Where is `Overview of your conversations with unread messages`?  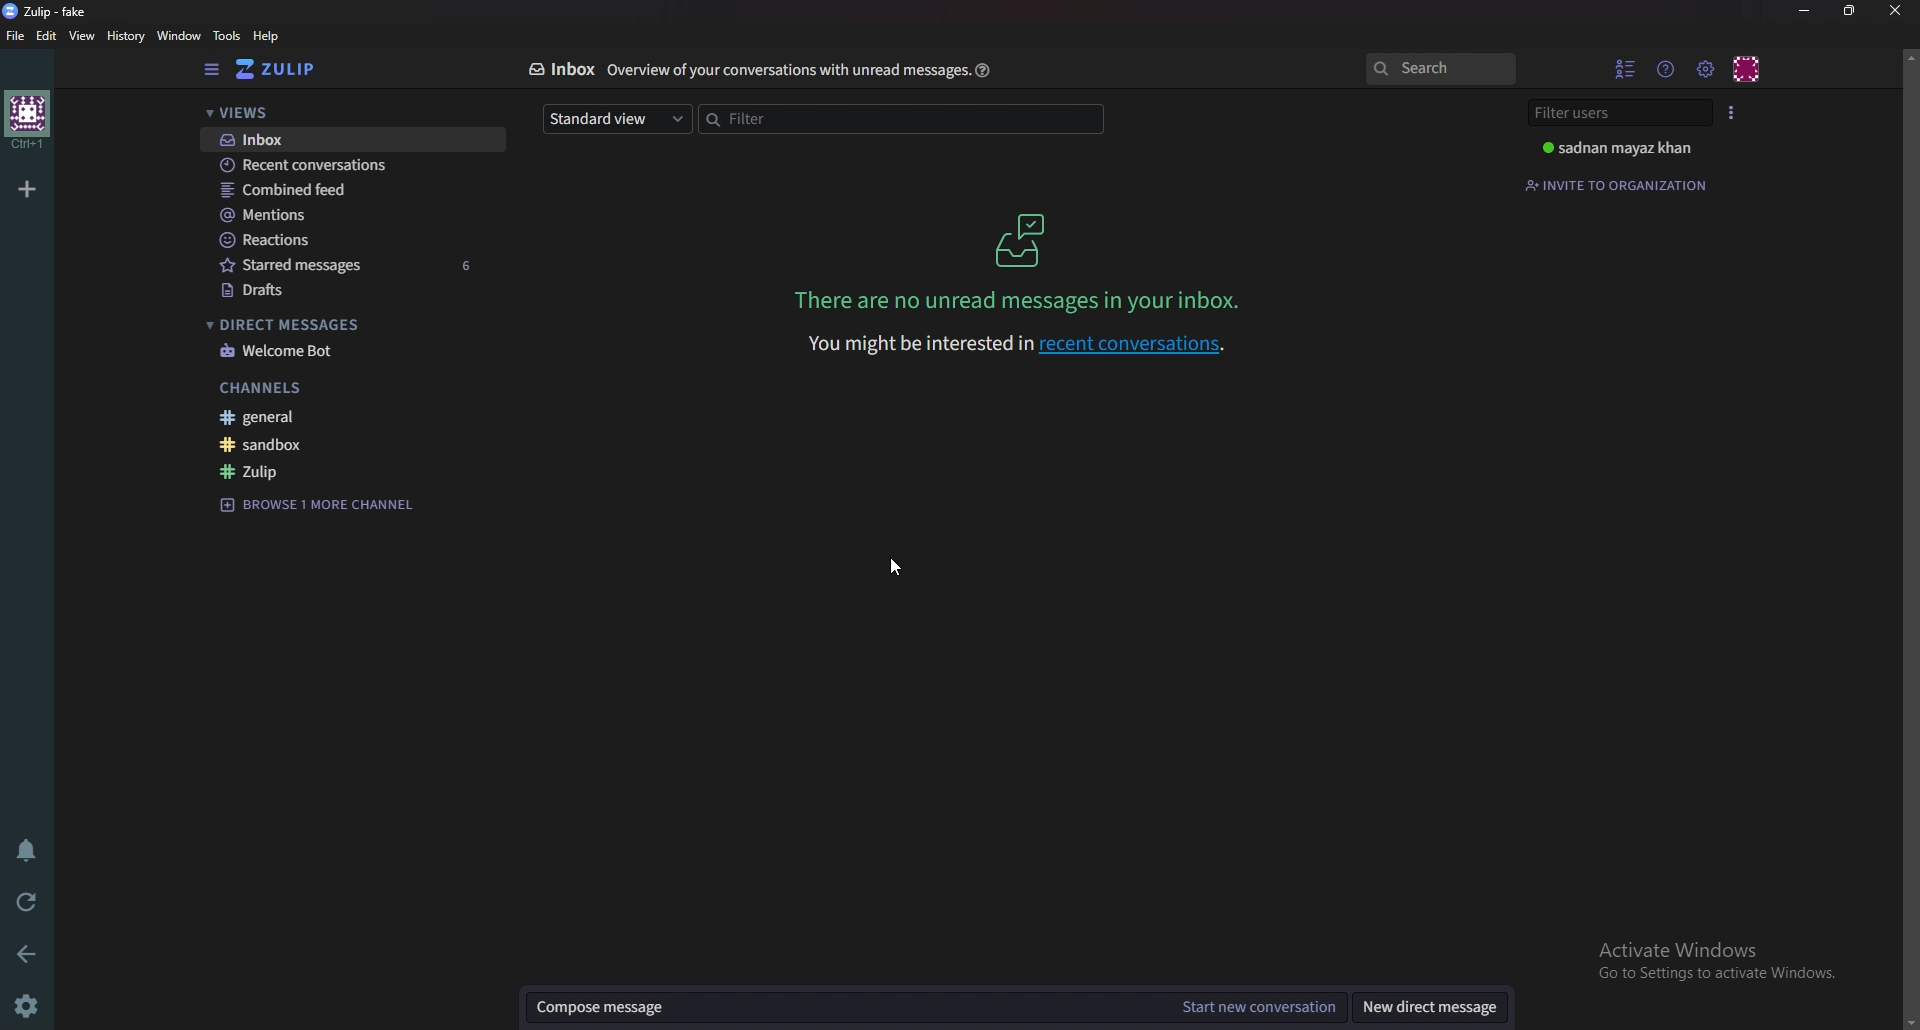
Overview of your conversations with unread messages is located at coordinates (785, 69).